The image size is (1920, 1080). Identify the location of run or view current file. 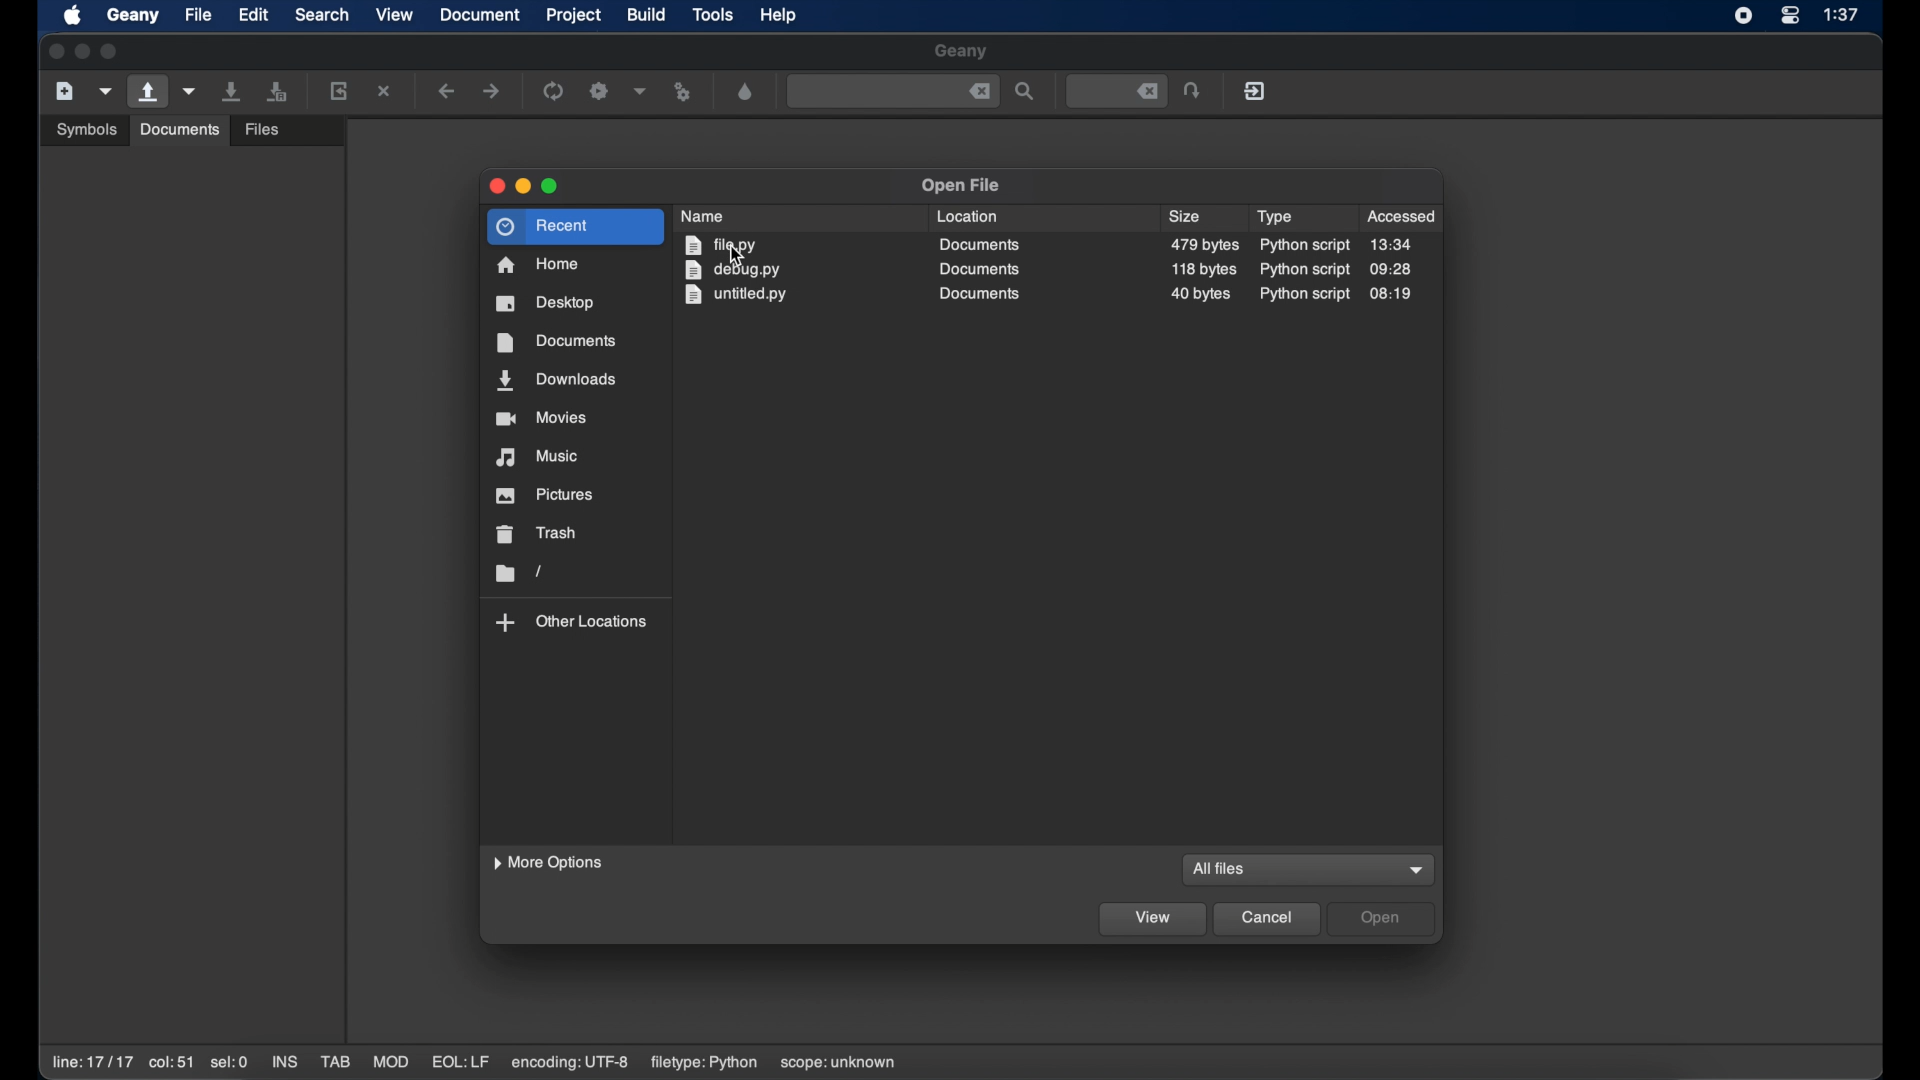
(684, 91).